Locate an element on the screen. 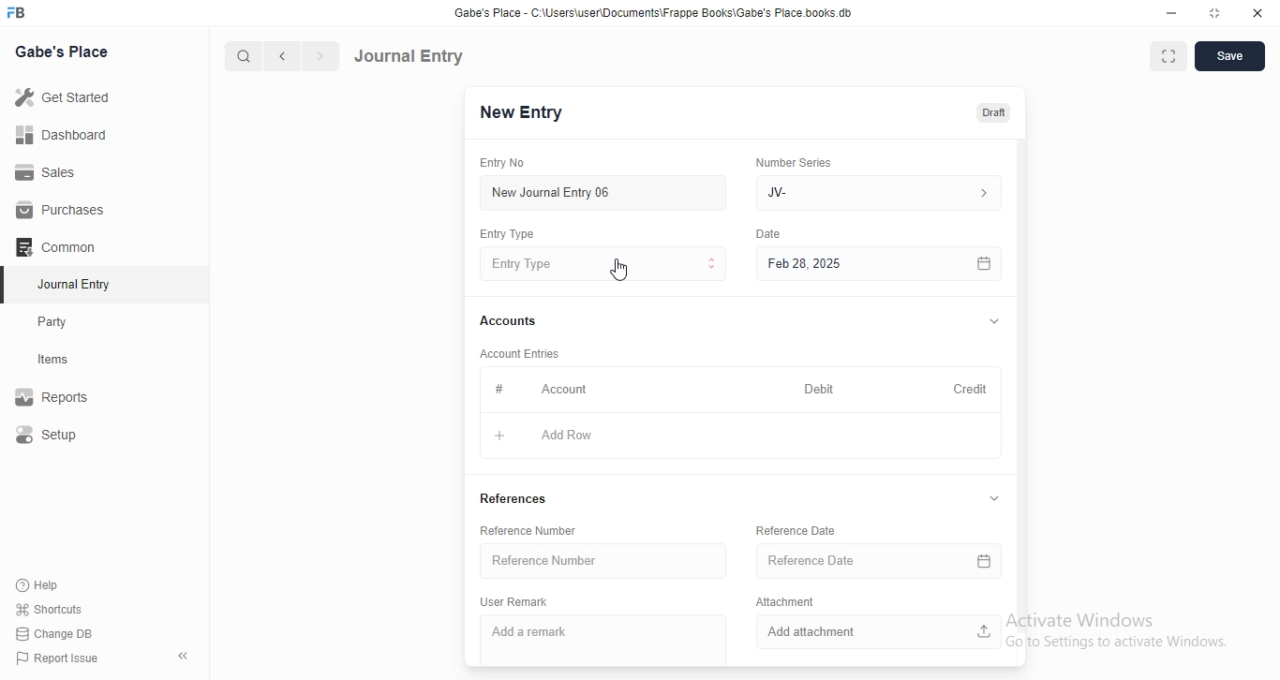 This screenshot has width=1280, height=680. Get Started is located at coordinates (67, 97).